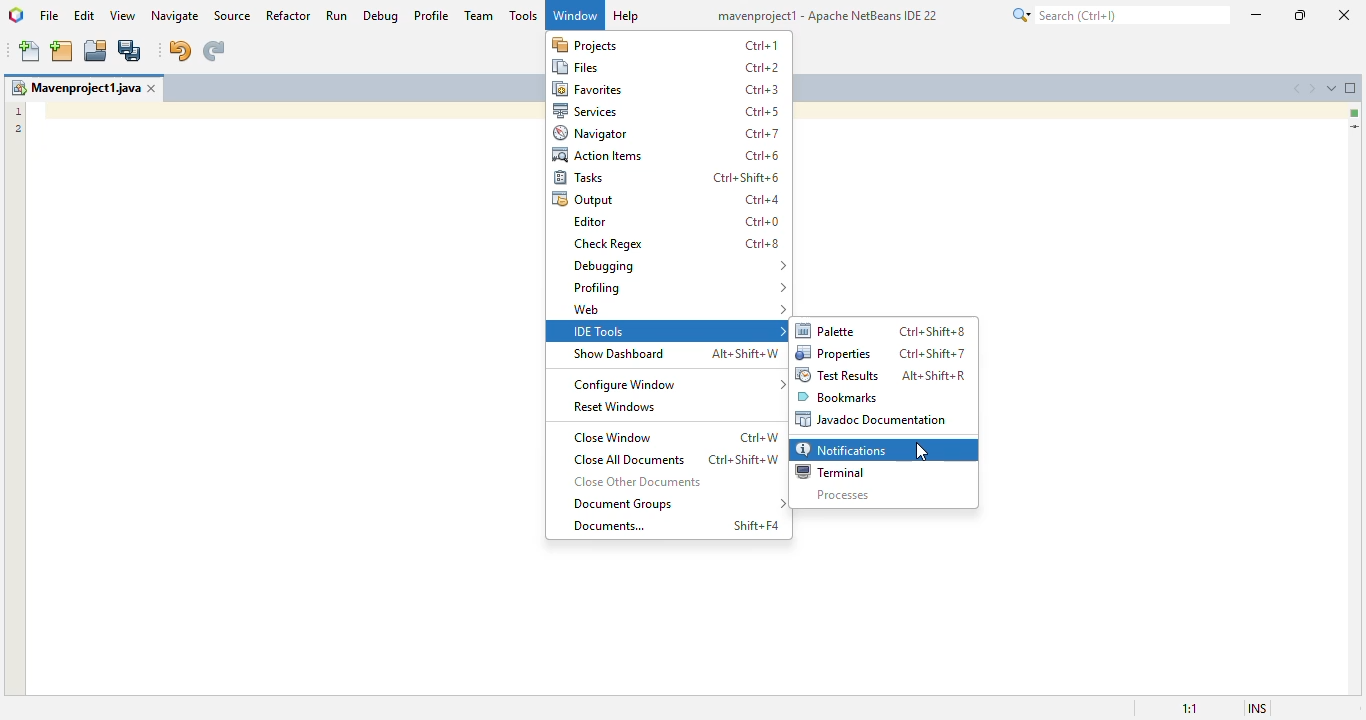  Describe the element at coordinates (1299, 15) in the screenshot. I see `maximize` at that location.